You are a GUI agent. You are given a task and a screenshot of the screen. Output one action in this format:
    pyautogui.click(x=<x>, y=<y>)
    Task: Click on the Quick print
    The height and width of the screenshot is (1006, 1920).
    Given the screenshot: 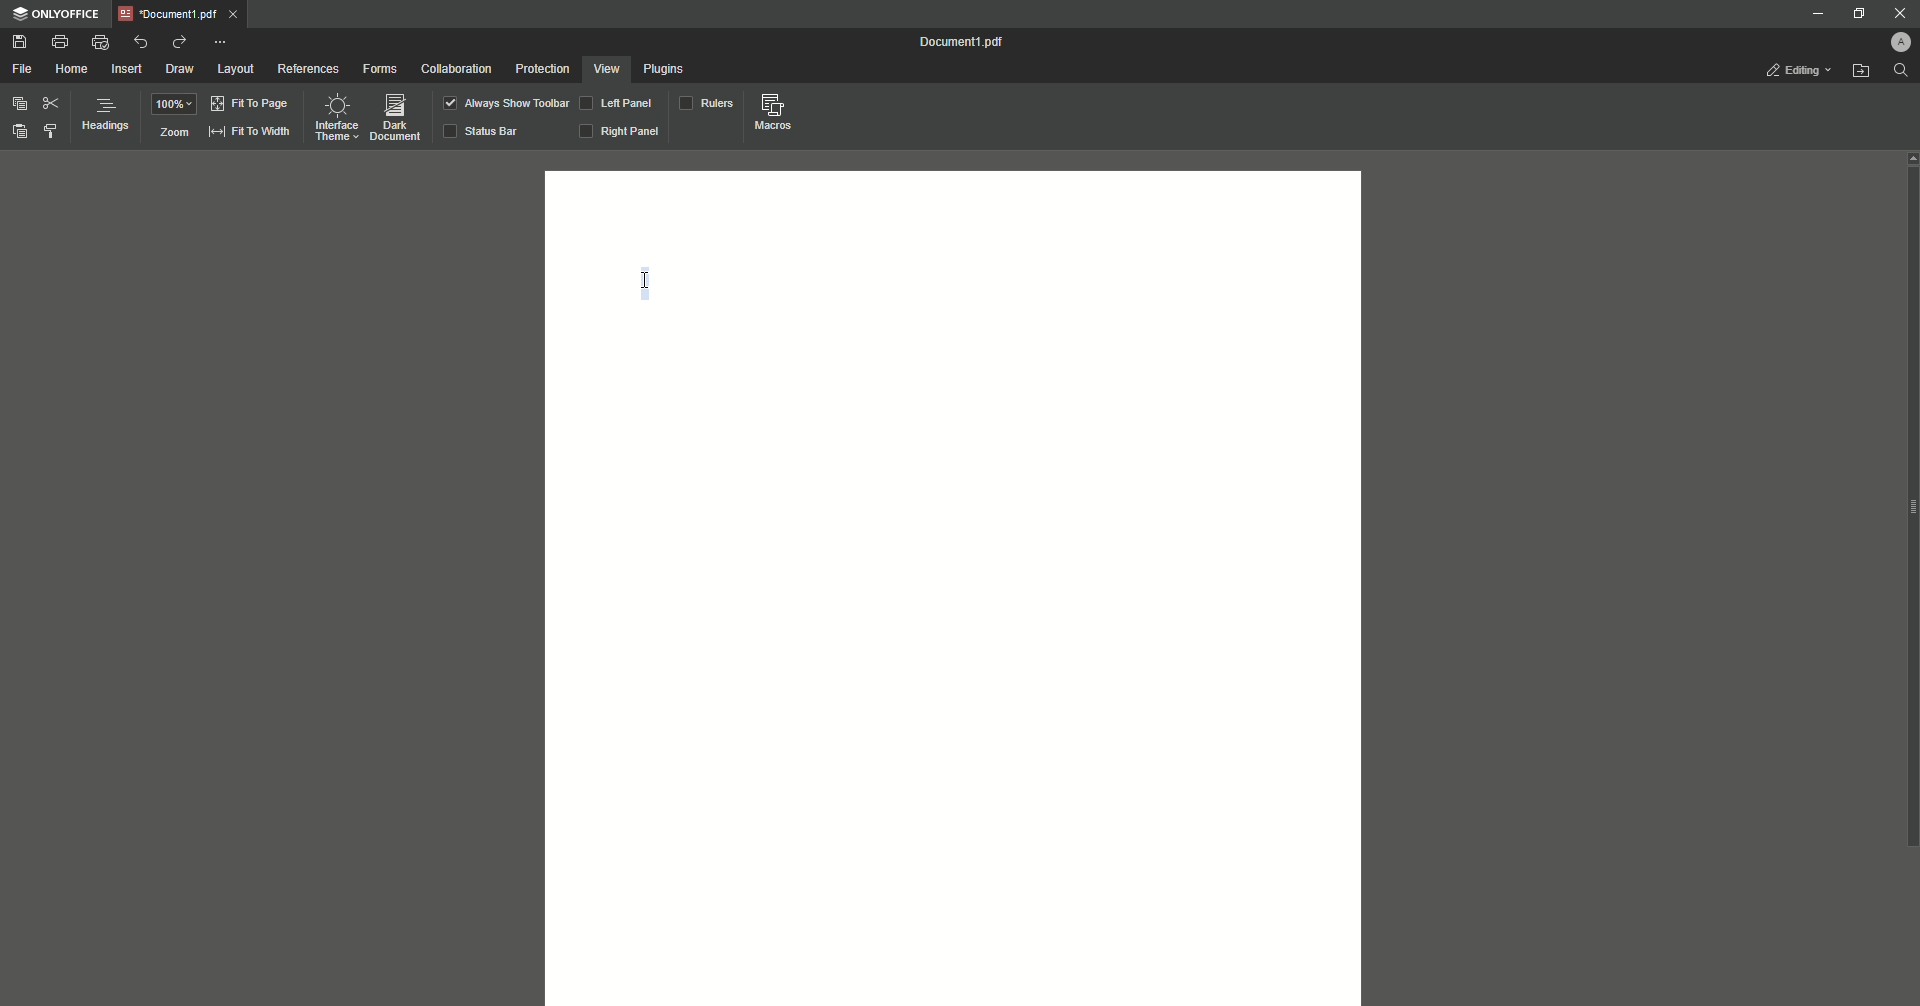 What is the action you would take?
    pyautogui.click(x=102, y=42)
    